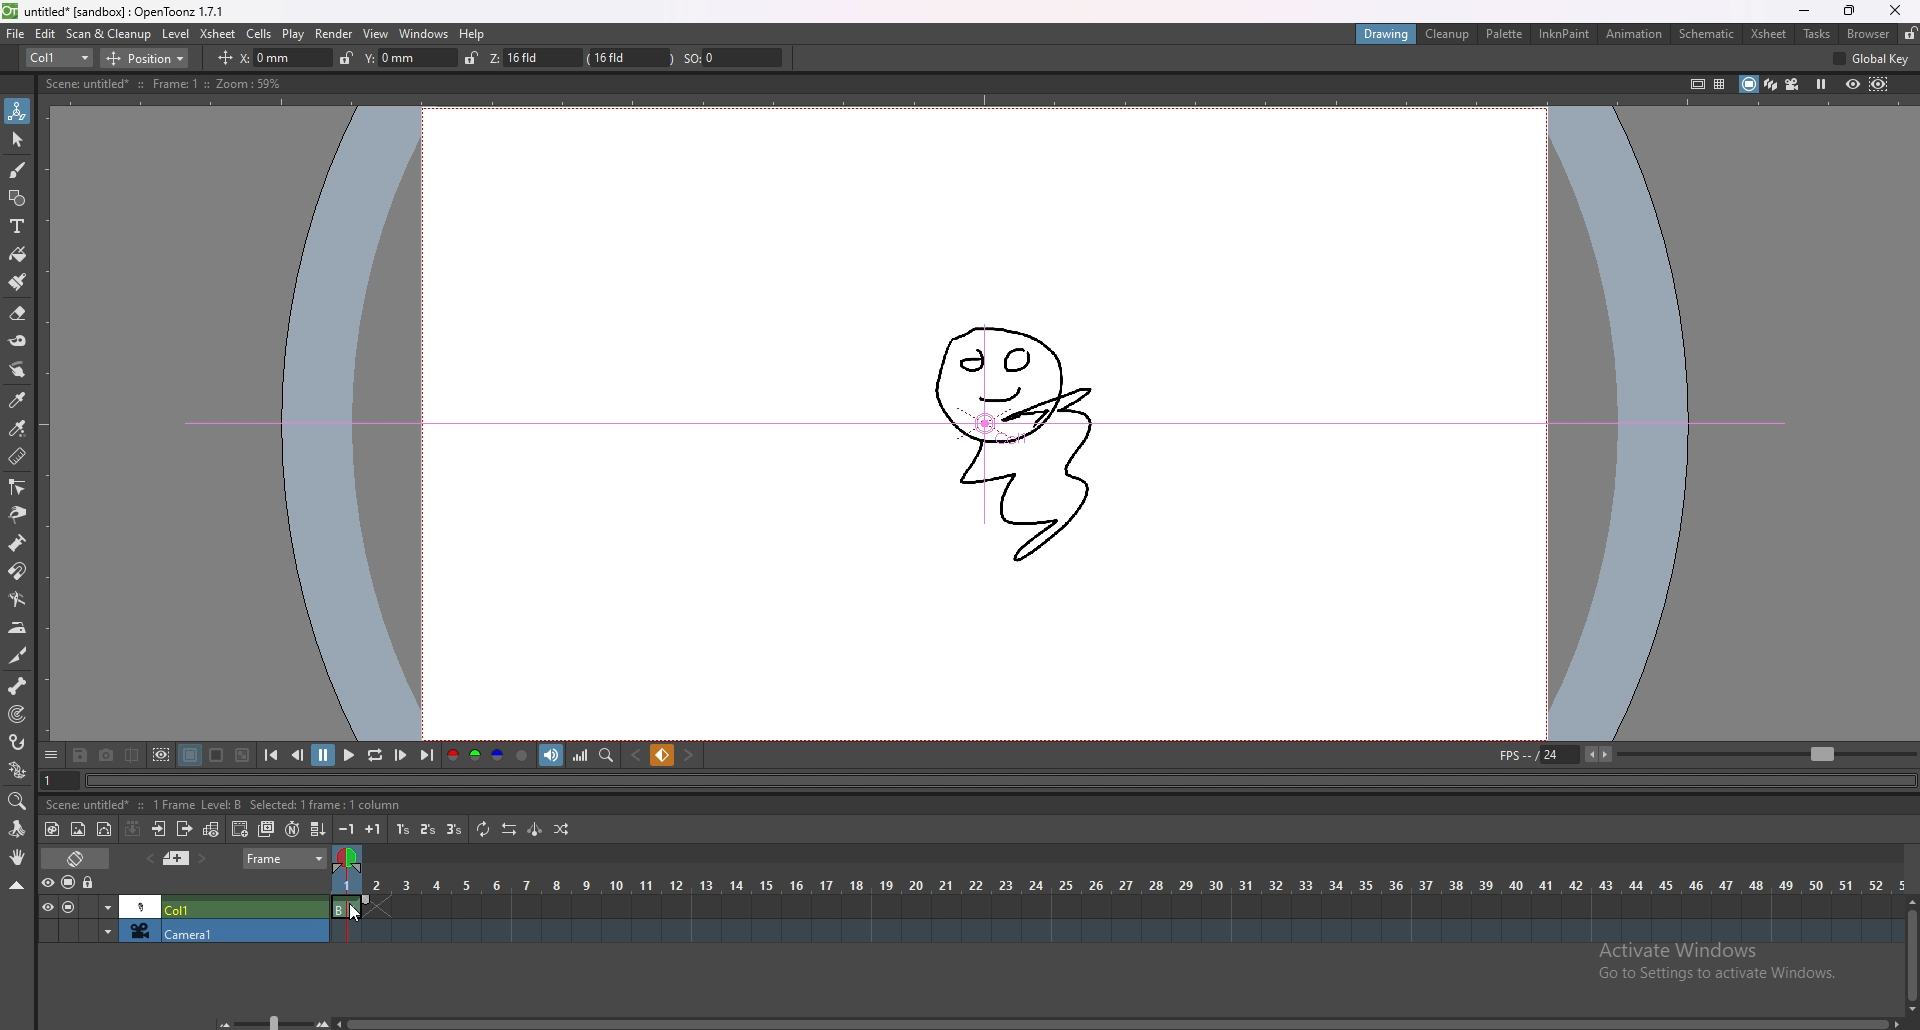  Describe the element at coordinates (424, 34) in the screenshot. I see `windows` at that location.